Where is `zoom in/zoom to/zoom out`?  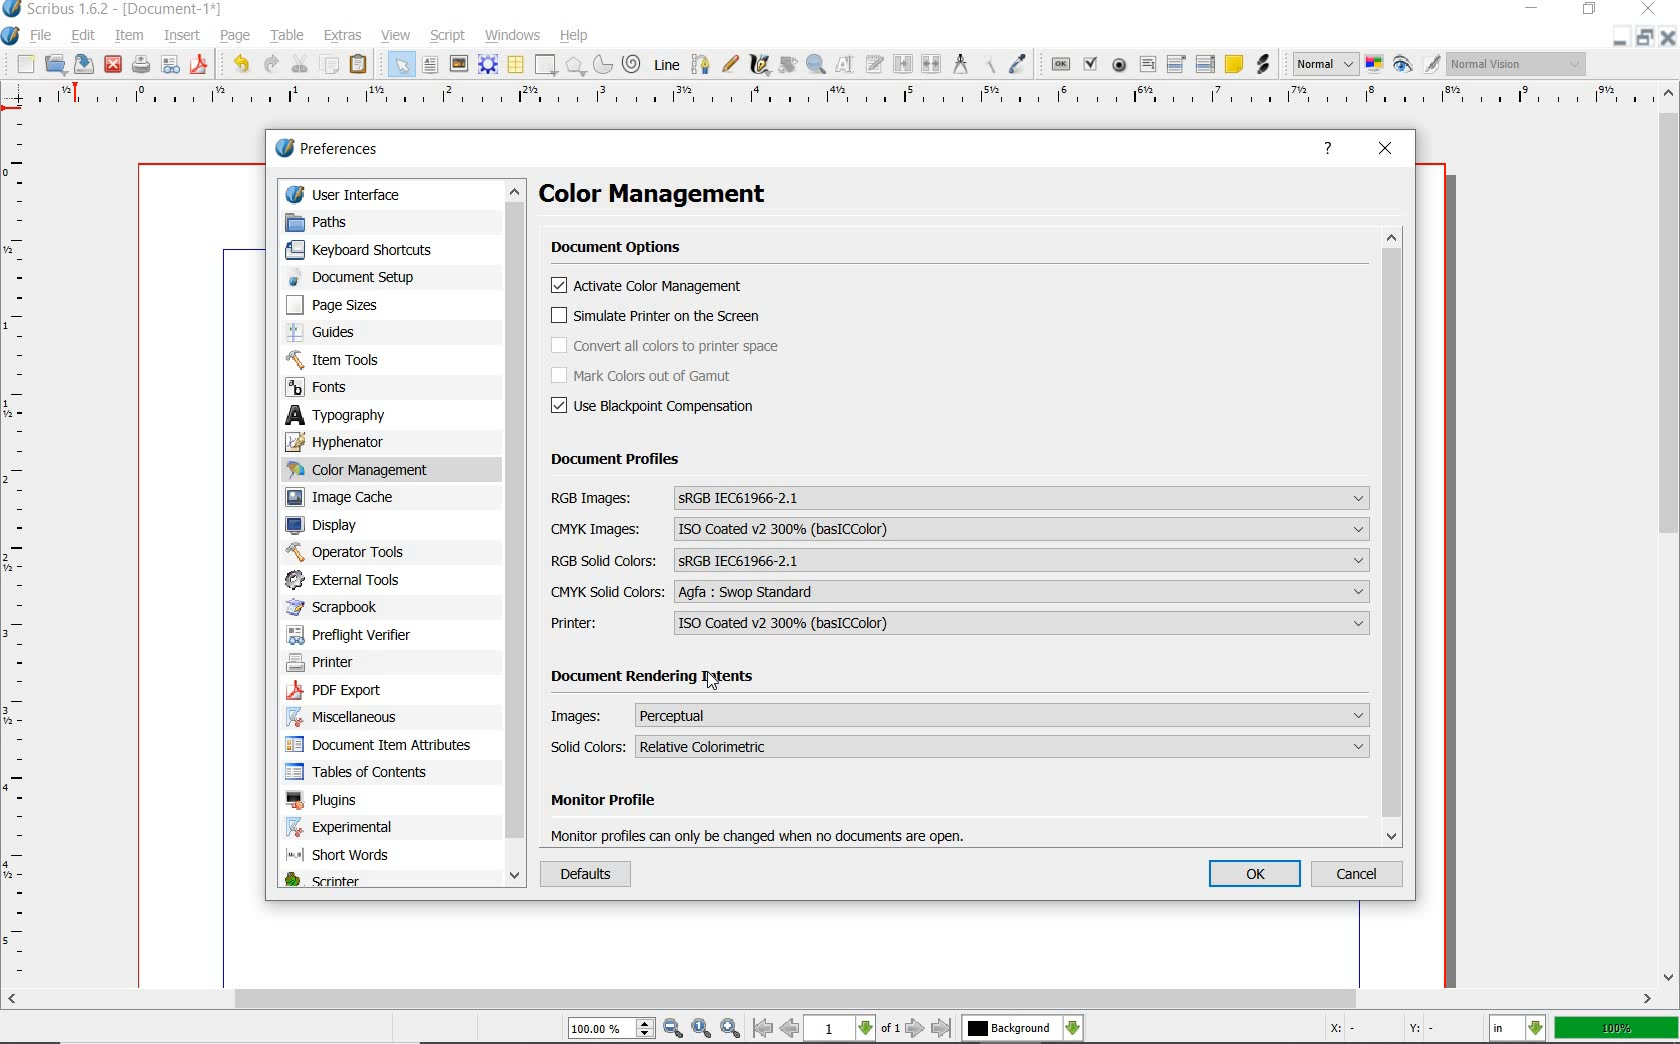
zoom in/zoom to/zoom out is located at coordinates (657, 1029).